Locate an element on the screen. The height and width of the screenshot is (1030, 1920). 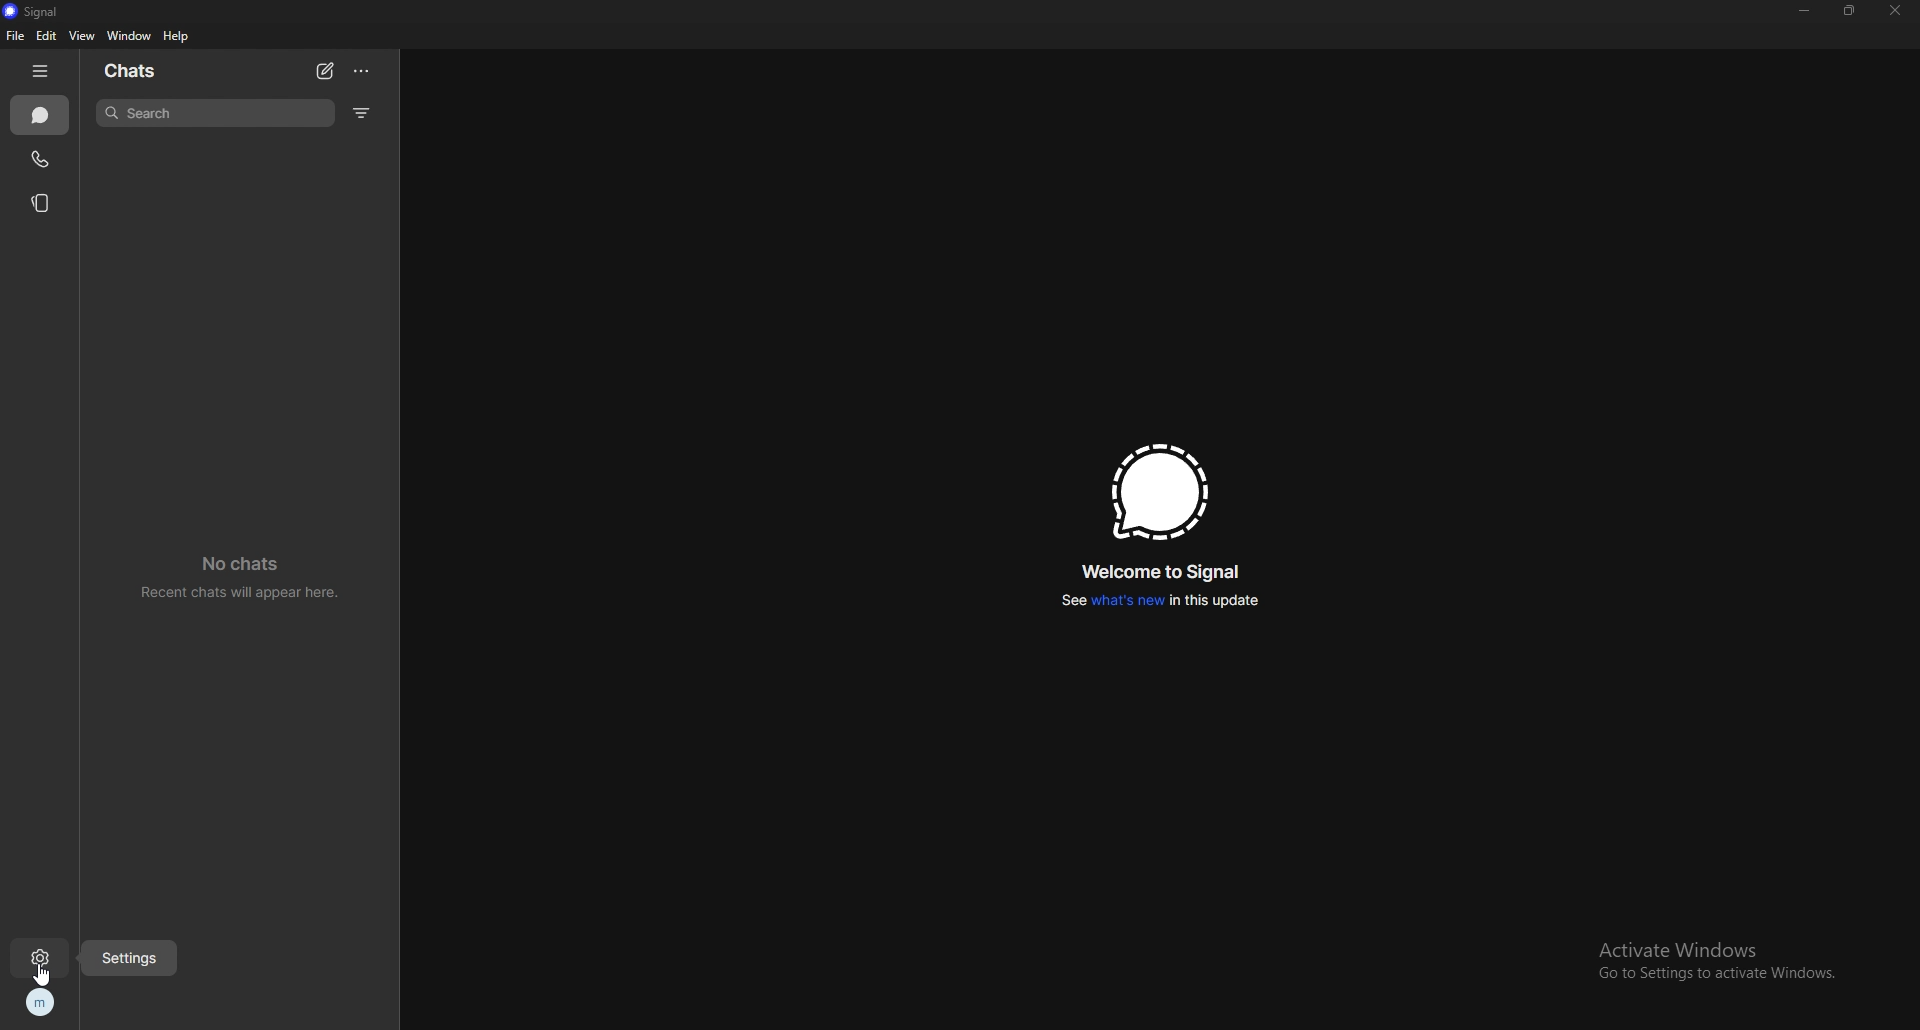
no chats is located at coordinates (249, 576).